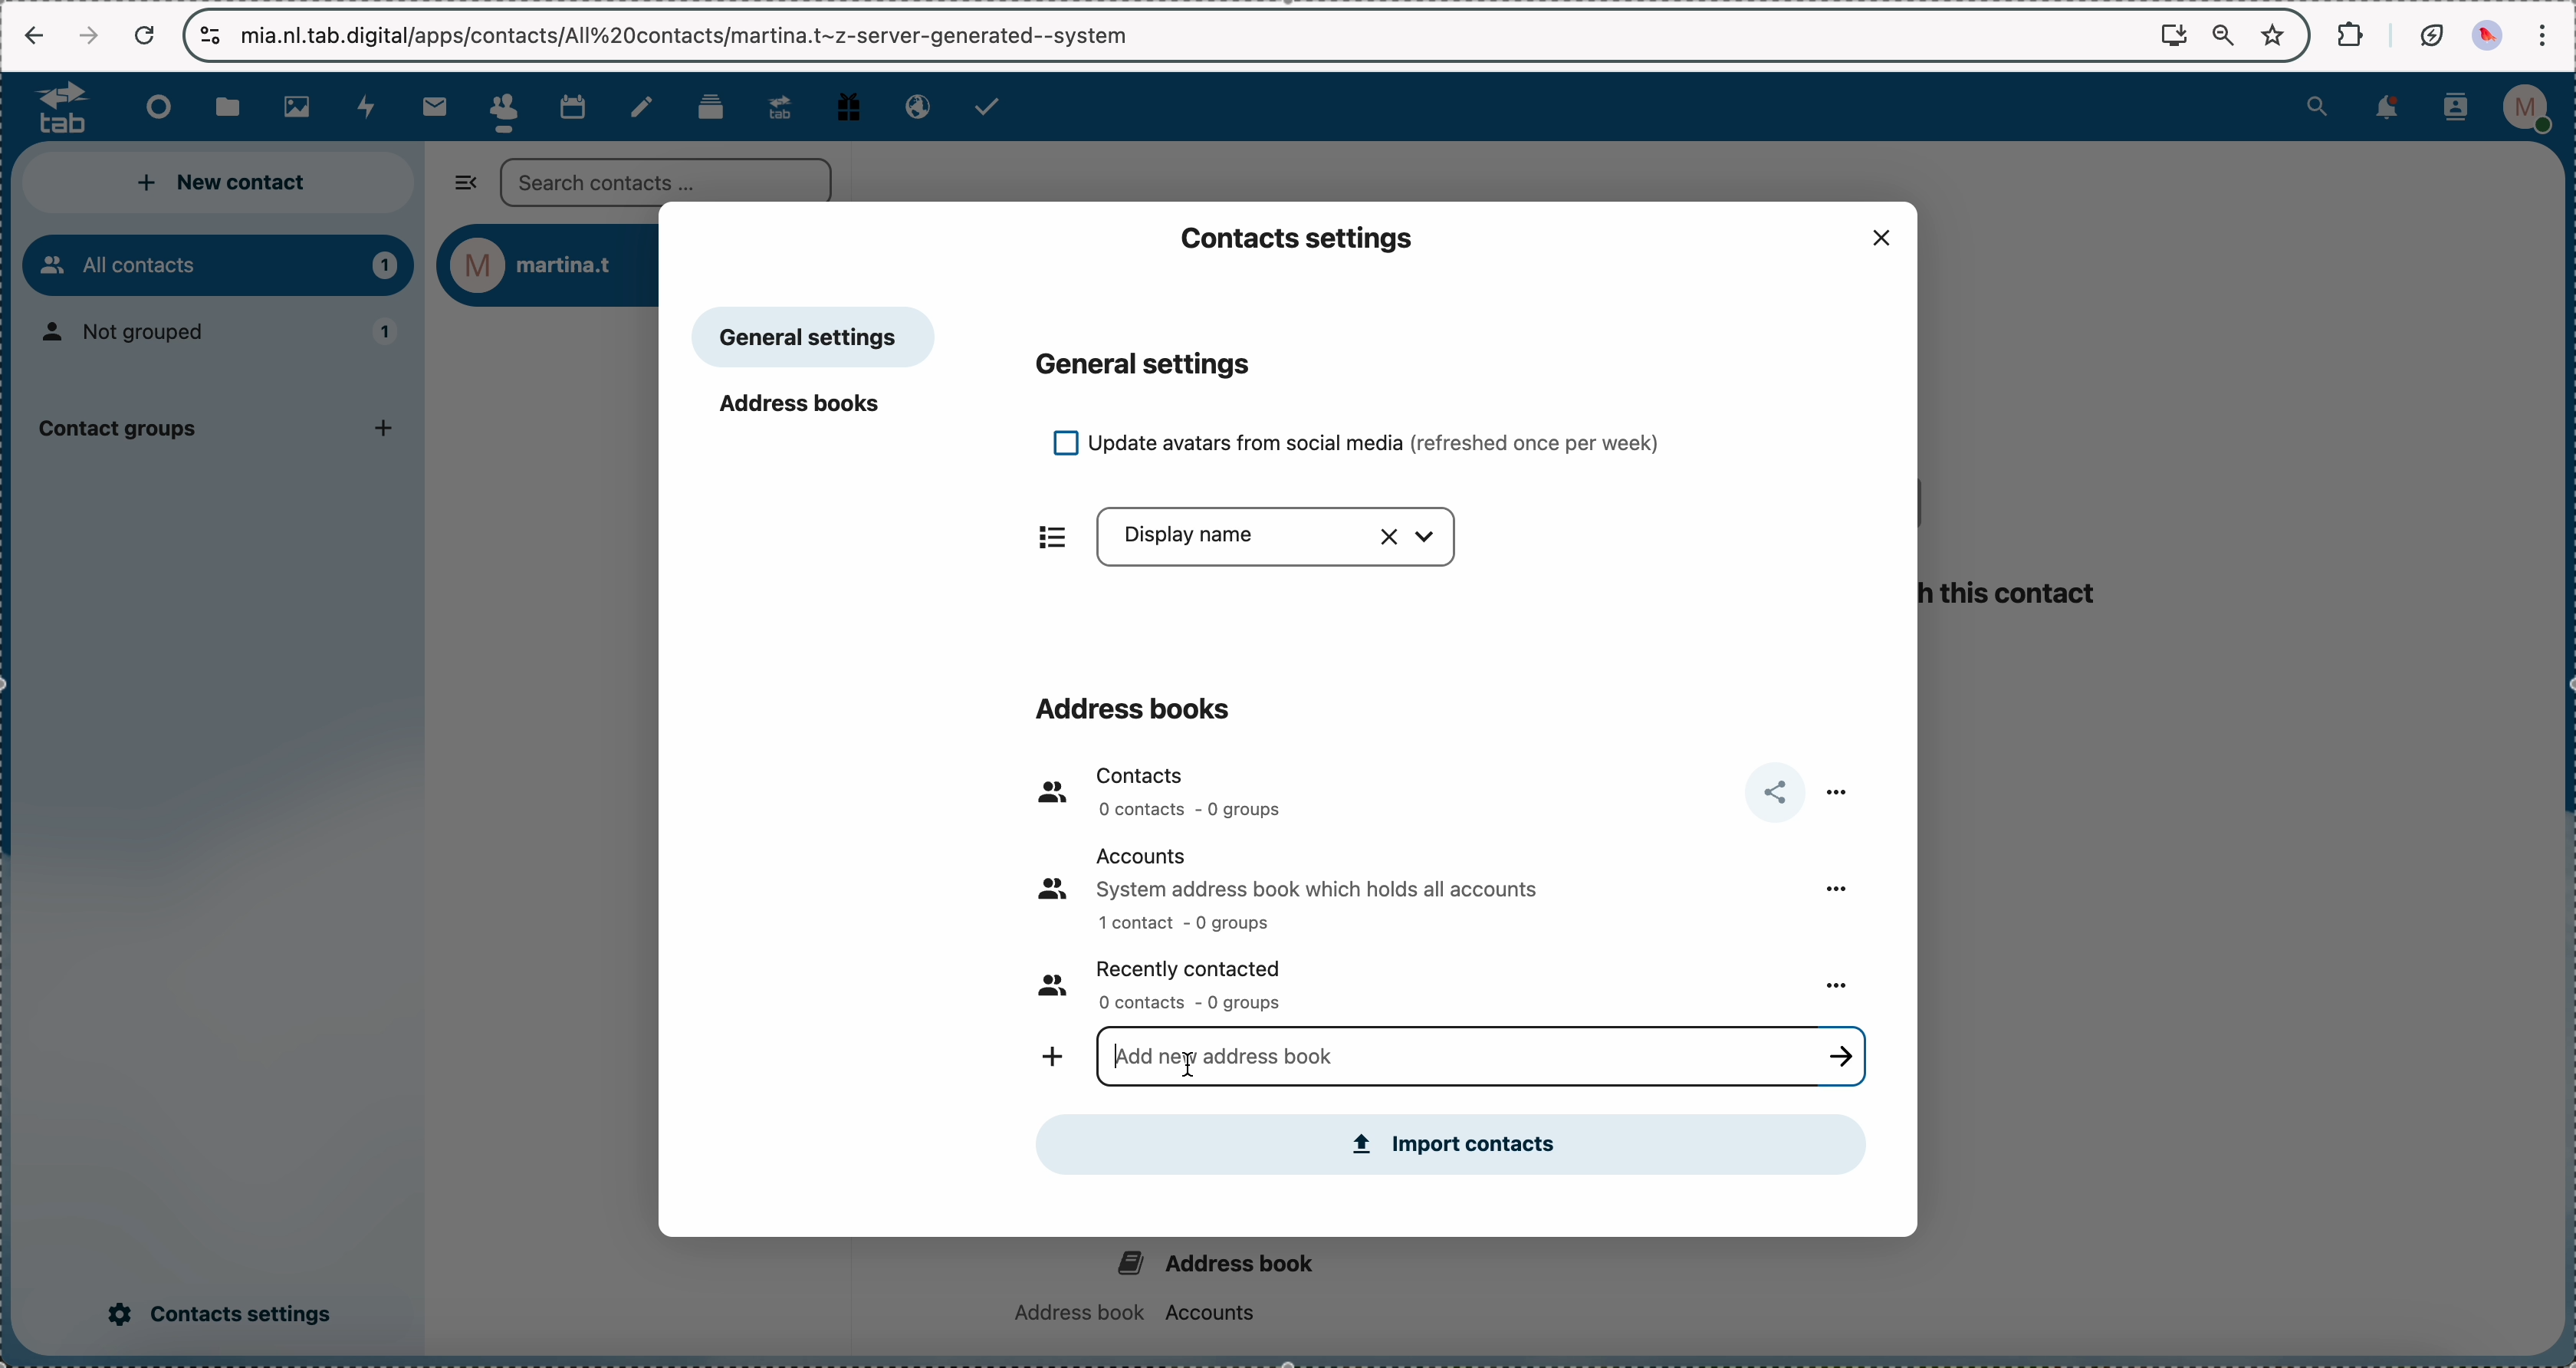  Describe the element at coordinates (300, 107) in the screenshot. I see `photos` at that location.